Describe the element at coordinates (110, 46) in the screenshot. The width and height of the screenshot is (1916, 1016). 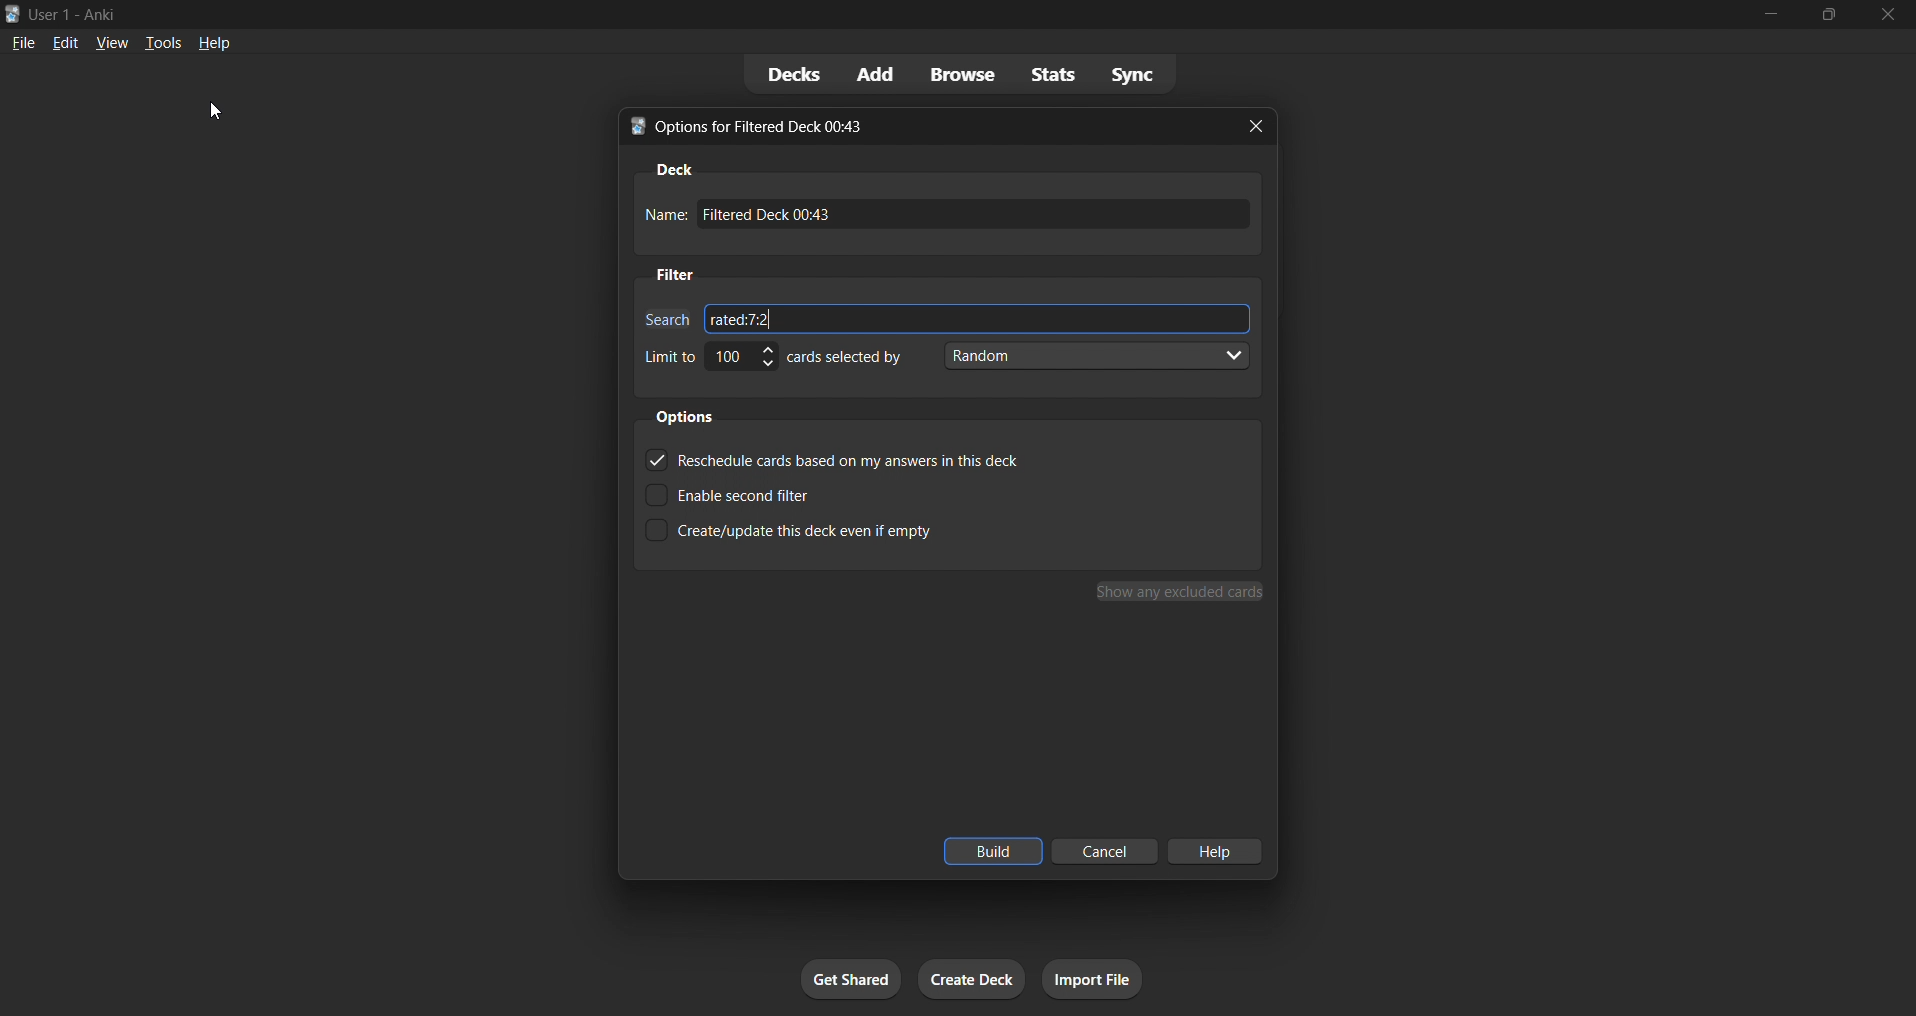
I see `view` at that location.